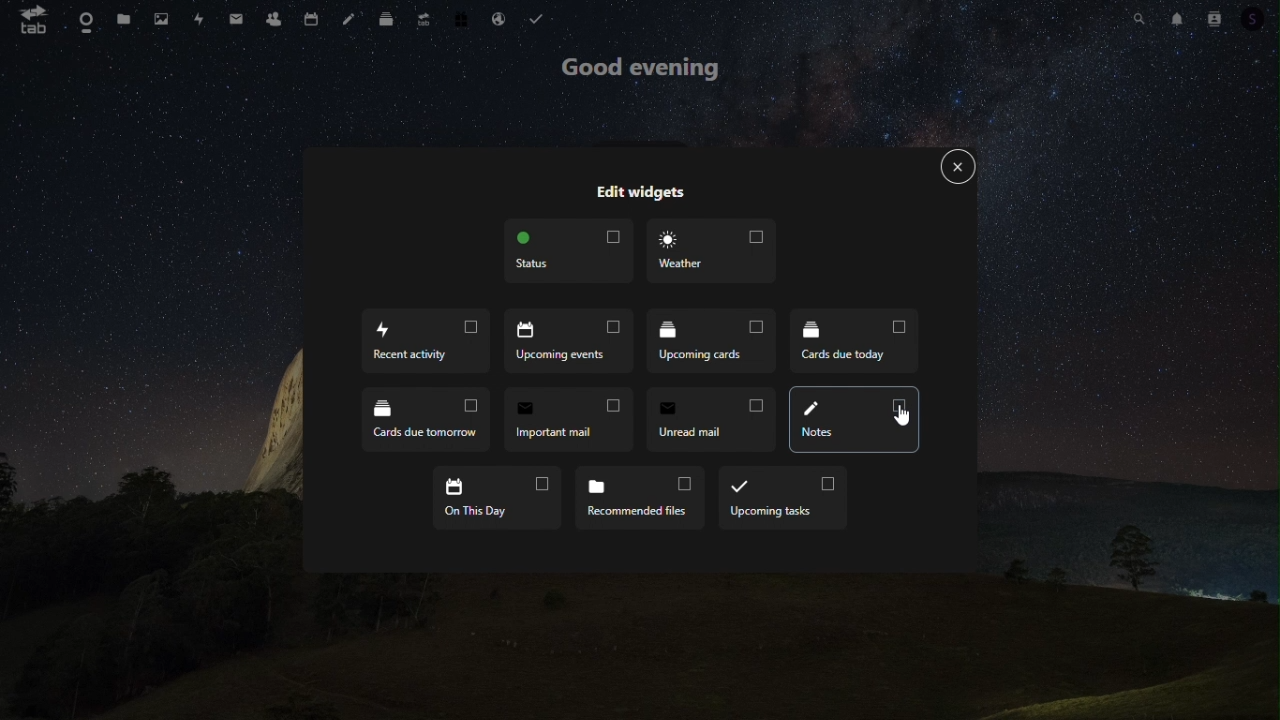  What do you see at coordinates (1139, 17) in the screenshot?
I see `Search` at bounding box center [1139, 17].